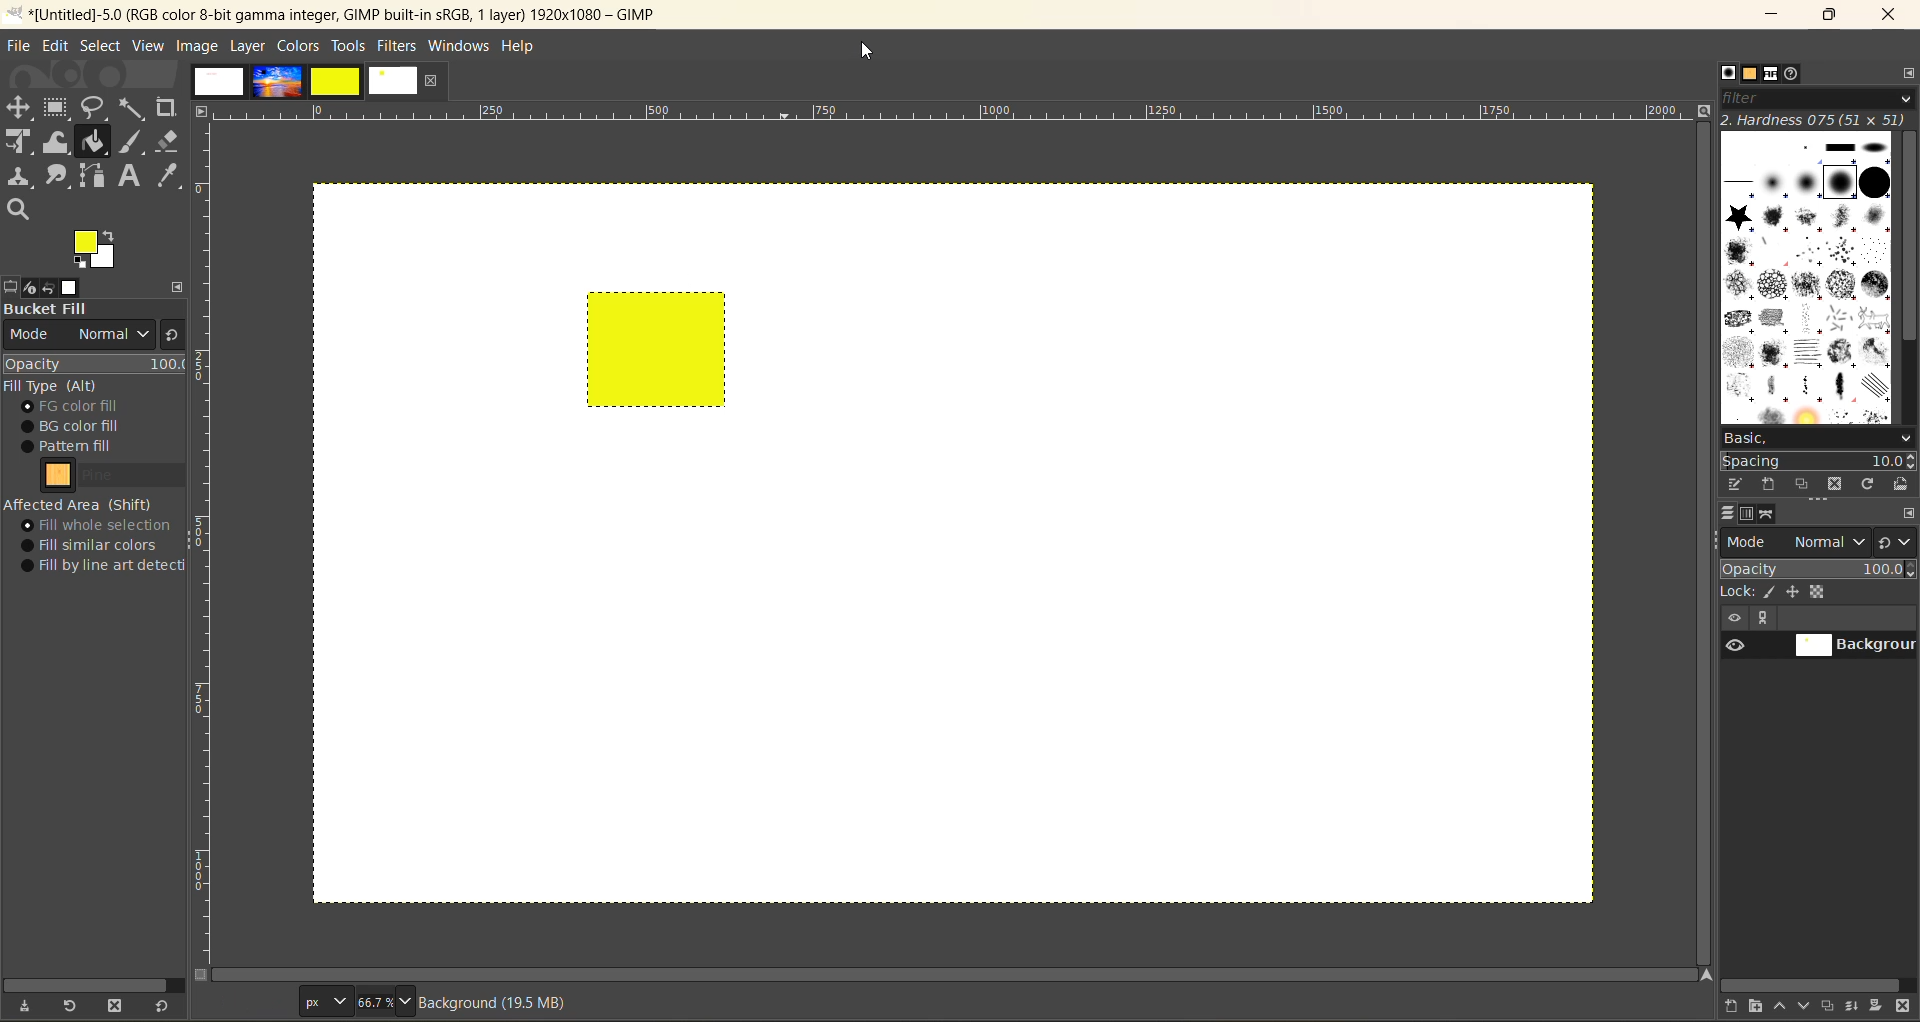 The width and height of the screenshot is (1920, 1022). Describe the element at coordinates (1770, 515) in the screenshot. I see `paths` at that location.